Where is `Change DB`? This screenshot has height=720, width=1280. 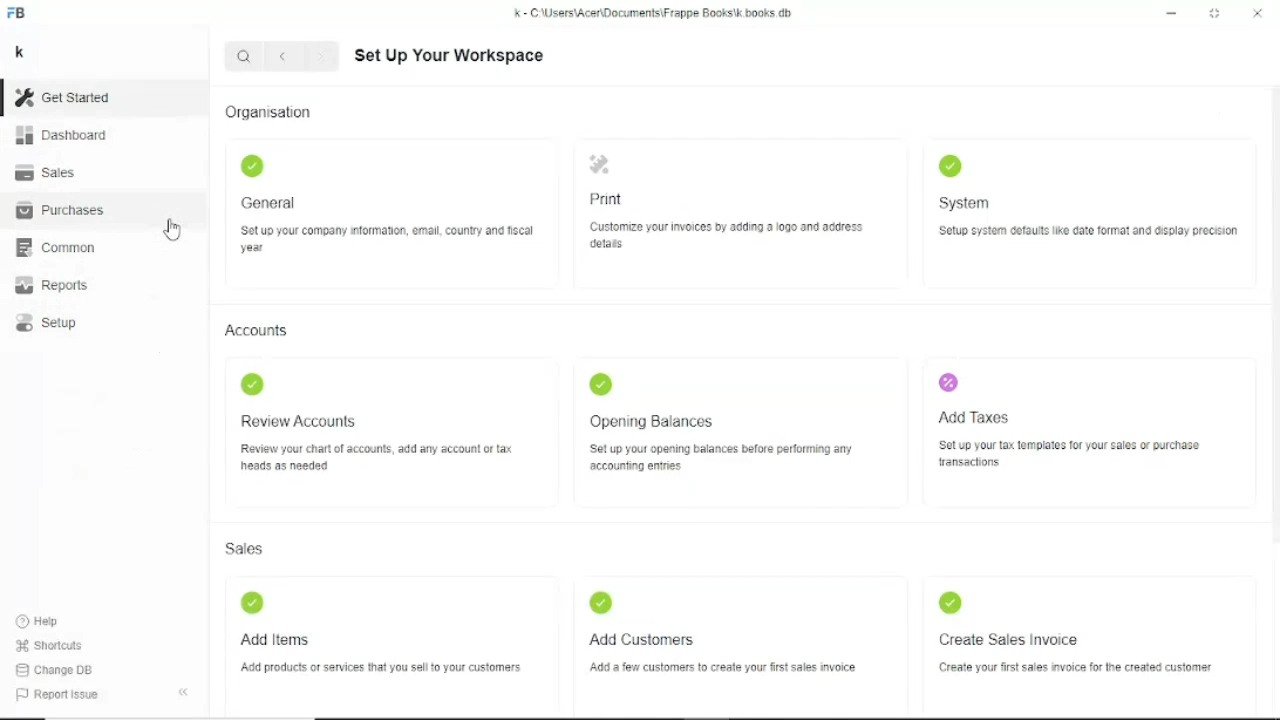
Change DB is located at coordinates (55, 671).